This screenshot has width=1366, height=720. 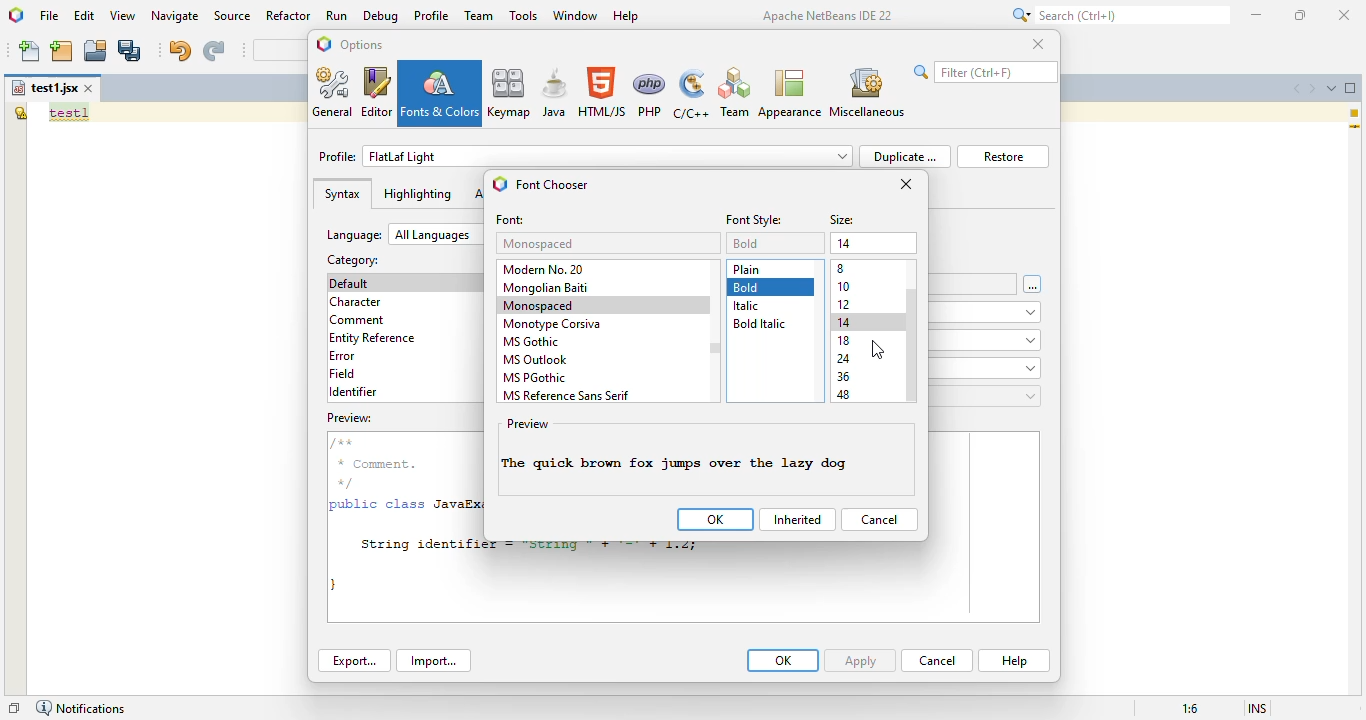 I want to click on 48, so click(x=844, y=394).